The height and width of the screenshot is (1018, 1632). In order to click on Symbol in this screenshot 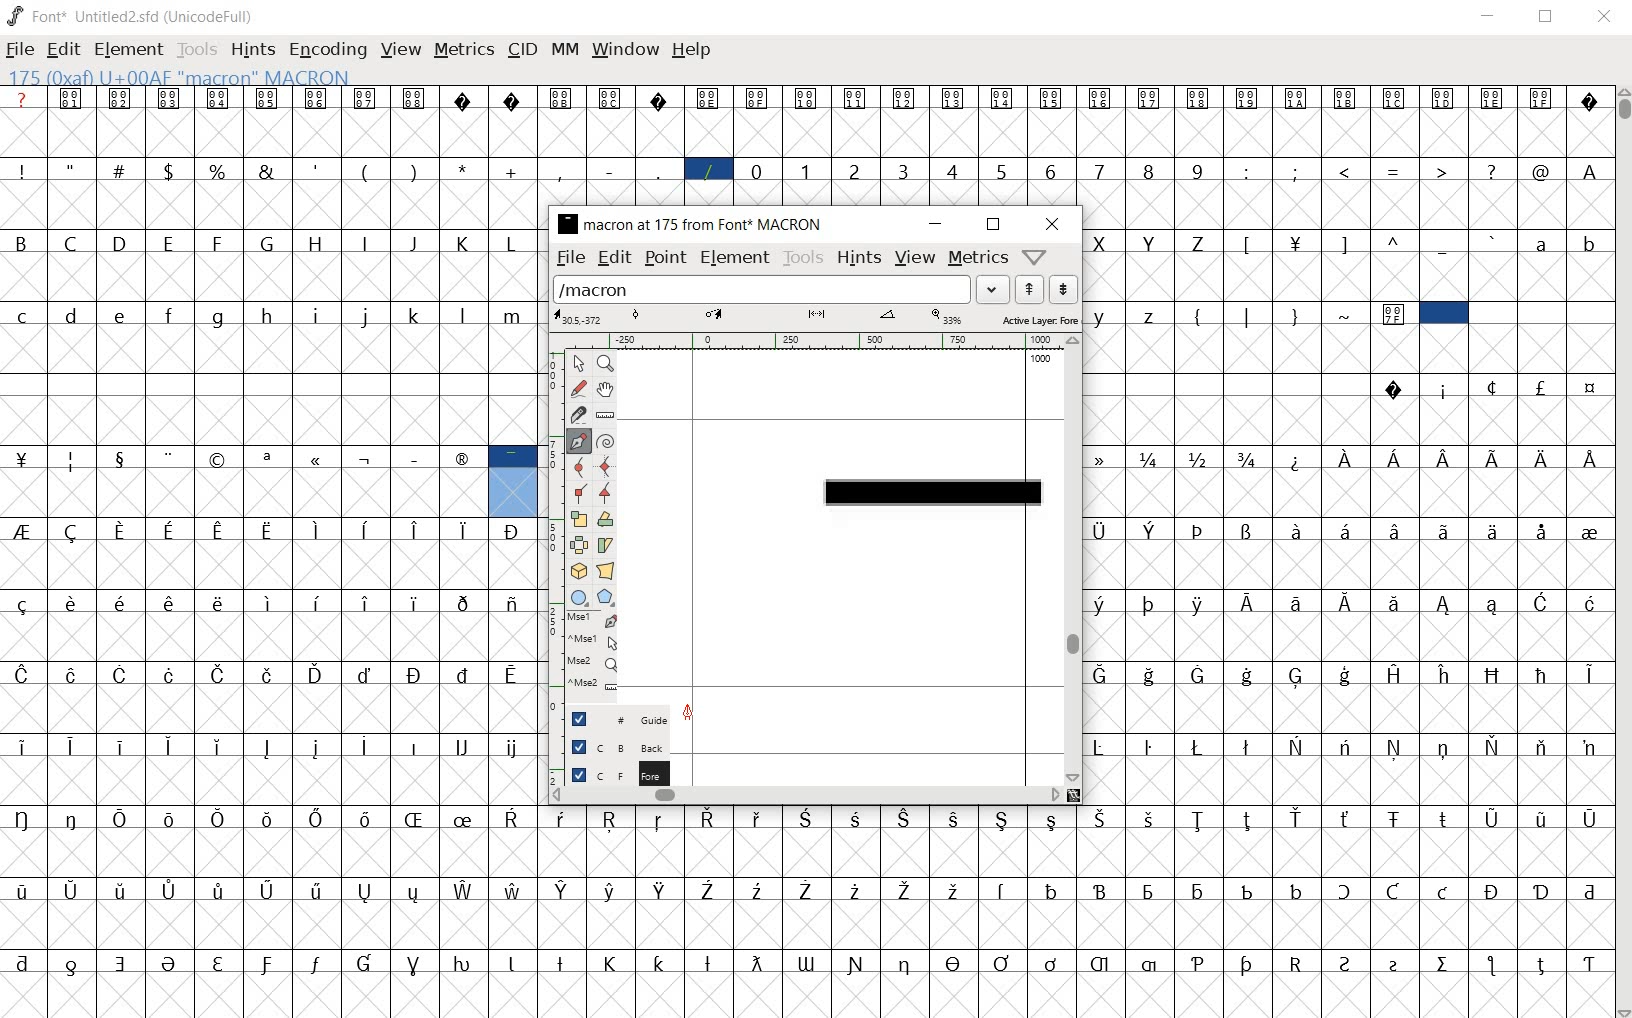, I will do `click(417, 529)`.